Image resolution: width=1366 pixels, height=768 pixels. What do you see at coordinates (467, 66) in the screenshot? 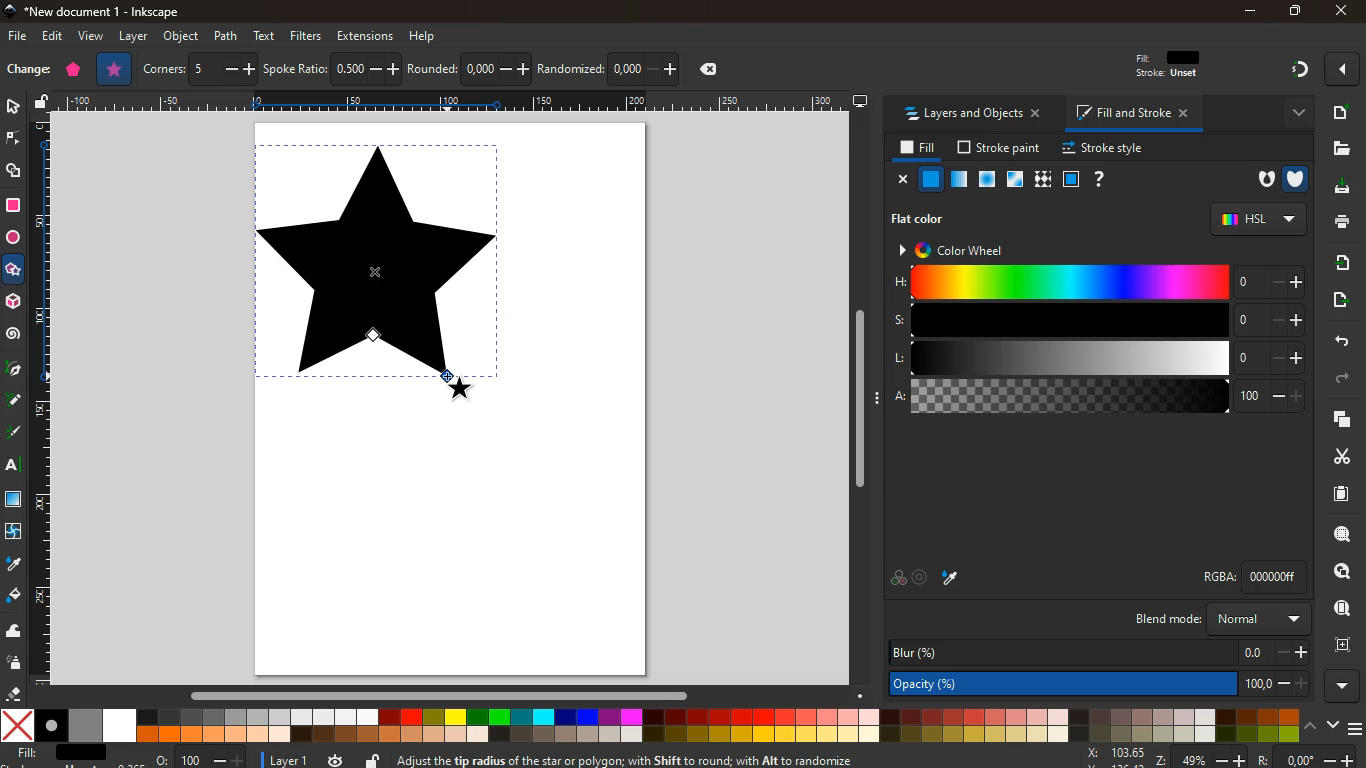
I see `rounded` at bounding box center [467, 66].